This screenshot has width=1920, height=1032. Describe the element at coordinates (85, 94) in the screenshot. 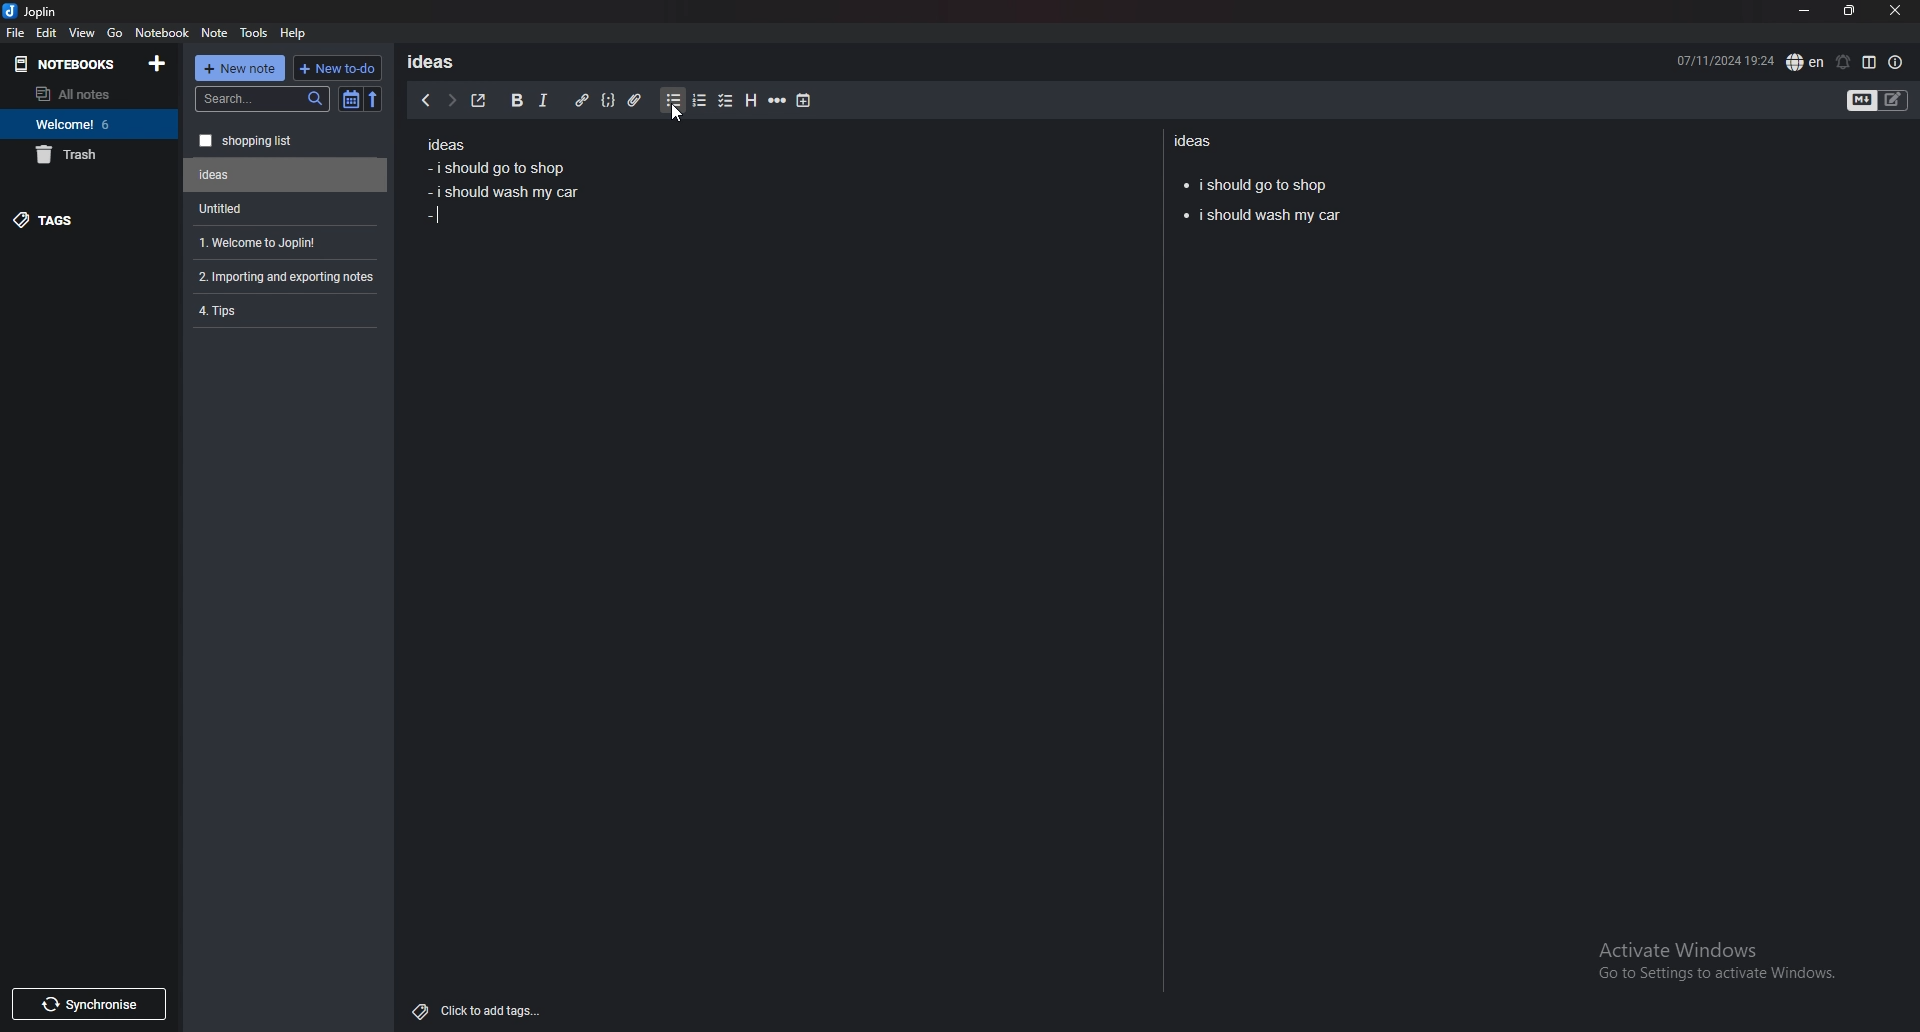

I see `all notes` at that location.